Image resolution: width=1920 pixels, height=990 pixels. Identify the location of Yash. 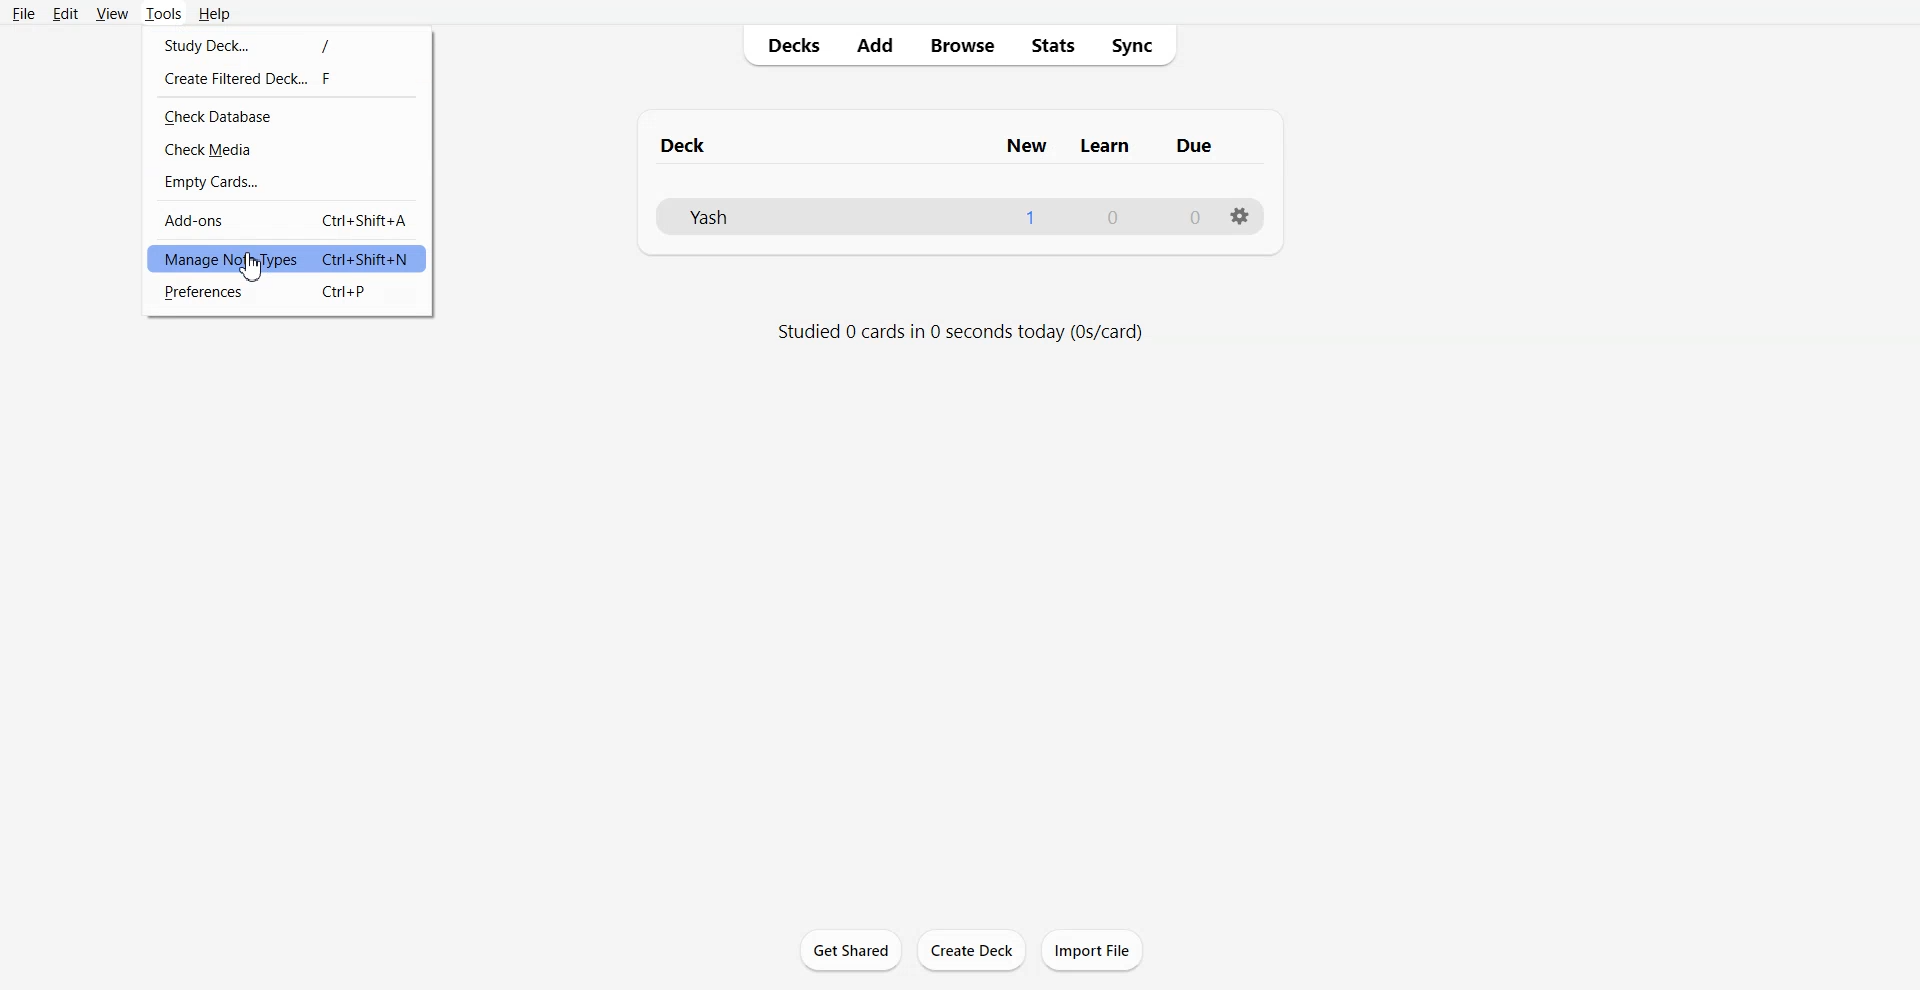
(709, 216).